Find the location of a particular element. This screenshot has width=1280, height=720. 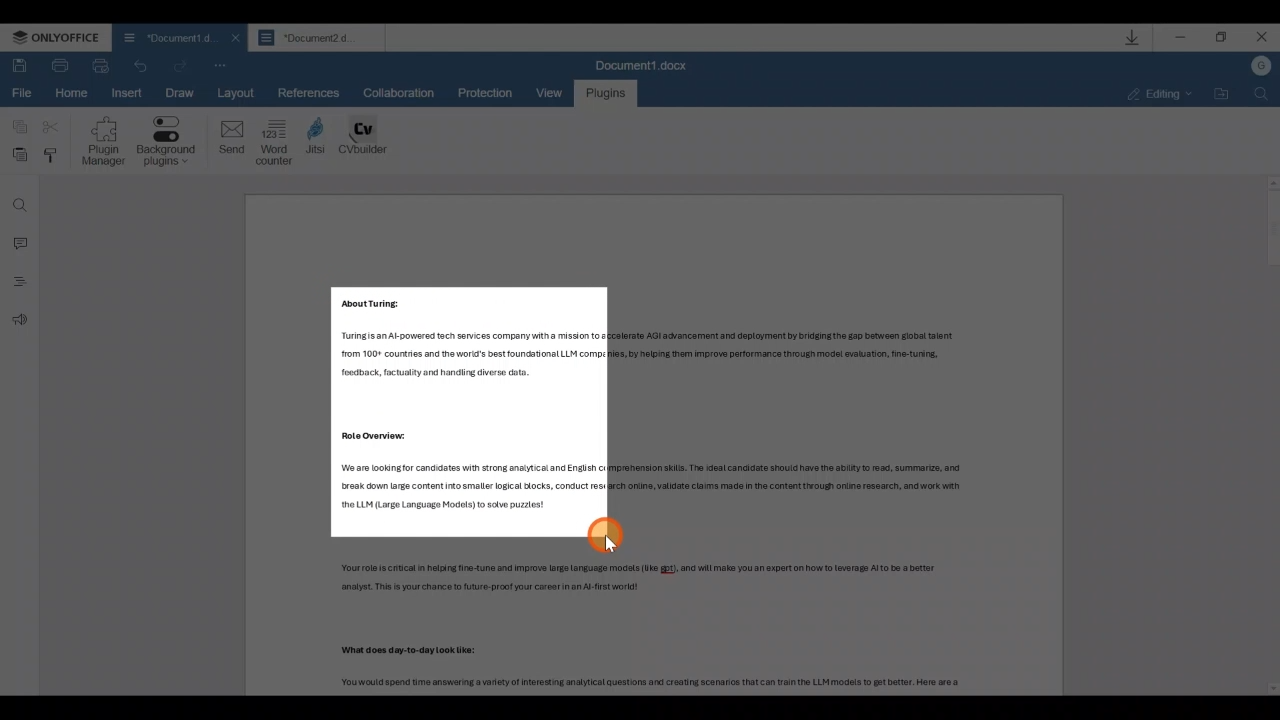

Close is located at coordinates (232, 38).